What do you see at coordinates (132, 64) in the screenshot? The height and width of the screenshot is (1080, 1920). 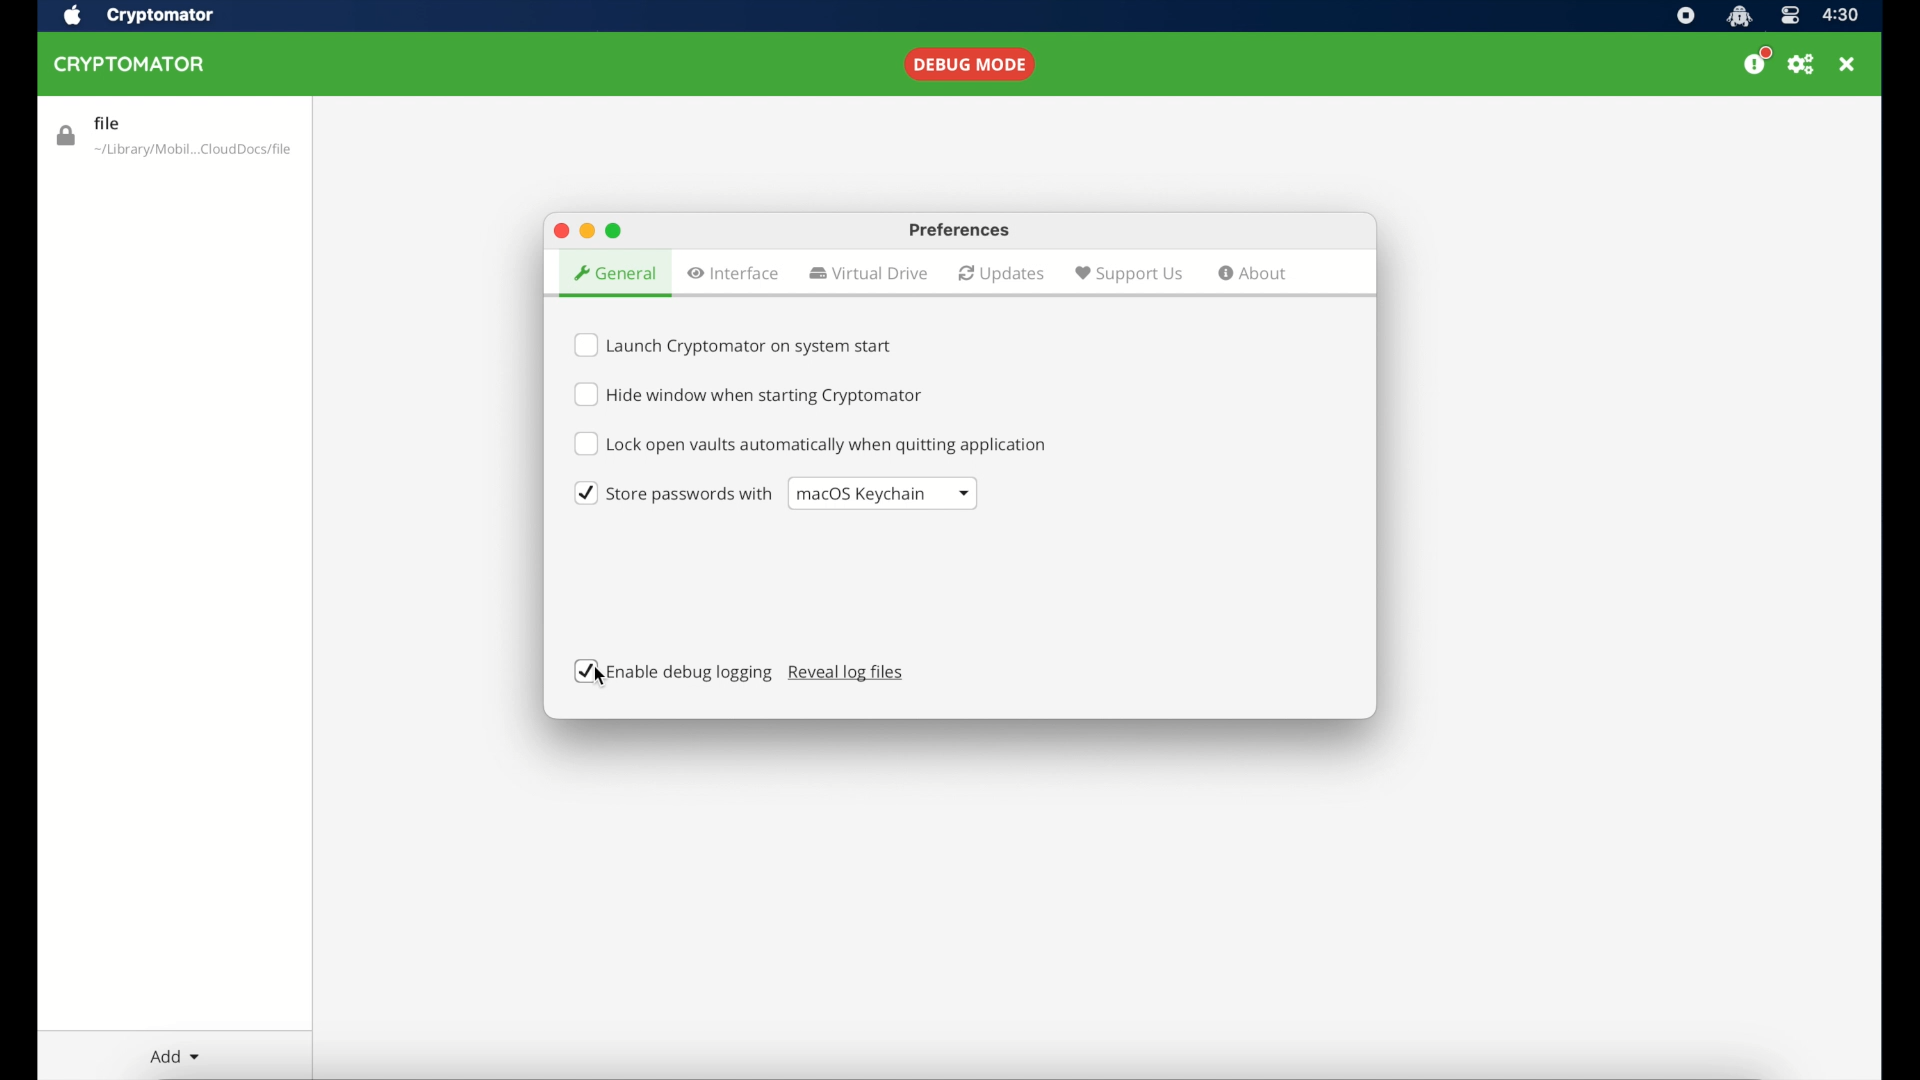 I see `cryptomator` at bounding box center [132, 64].